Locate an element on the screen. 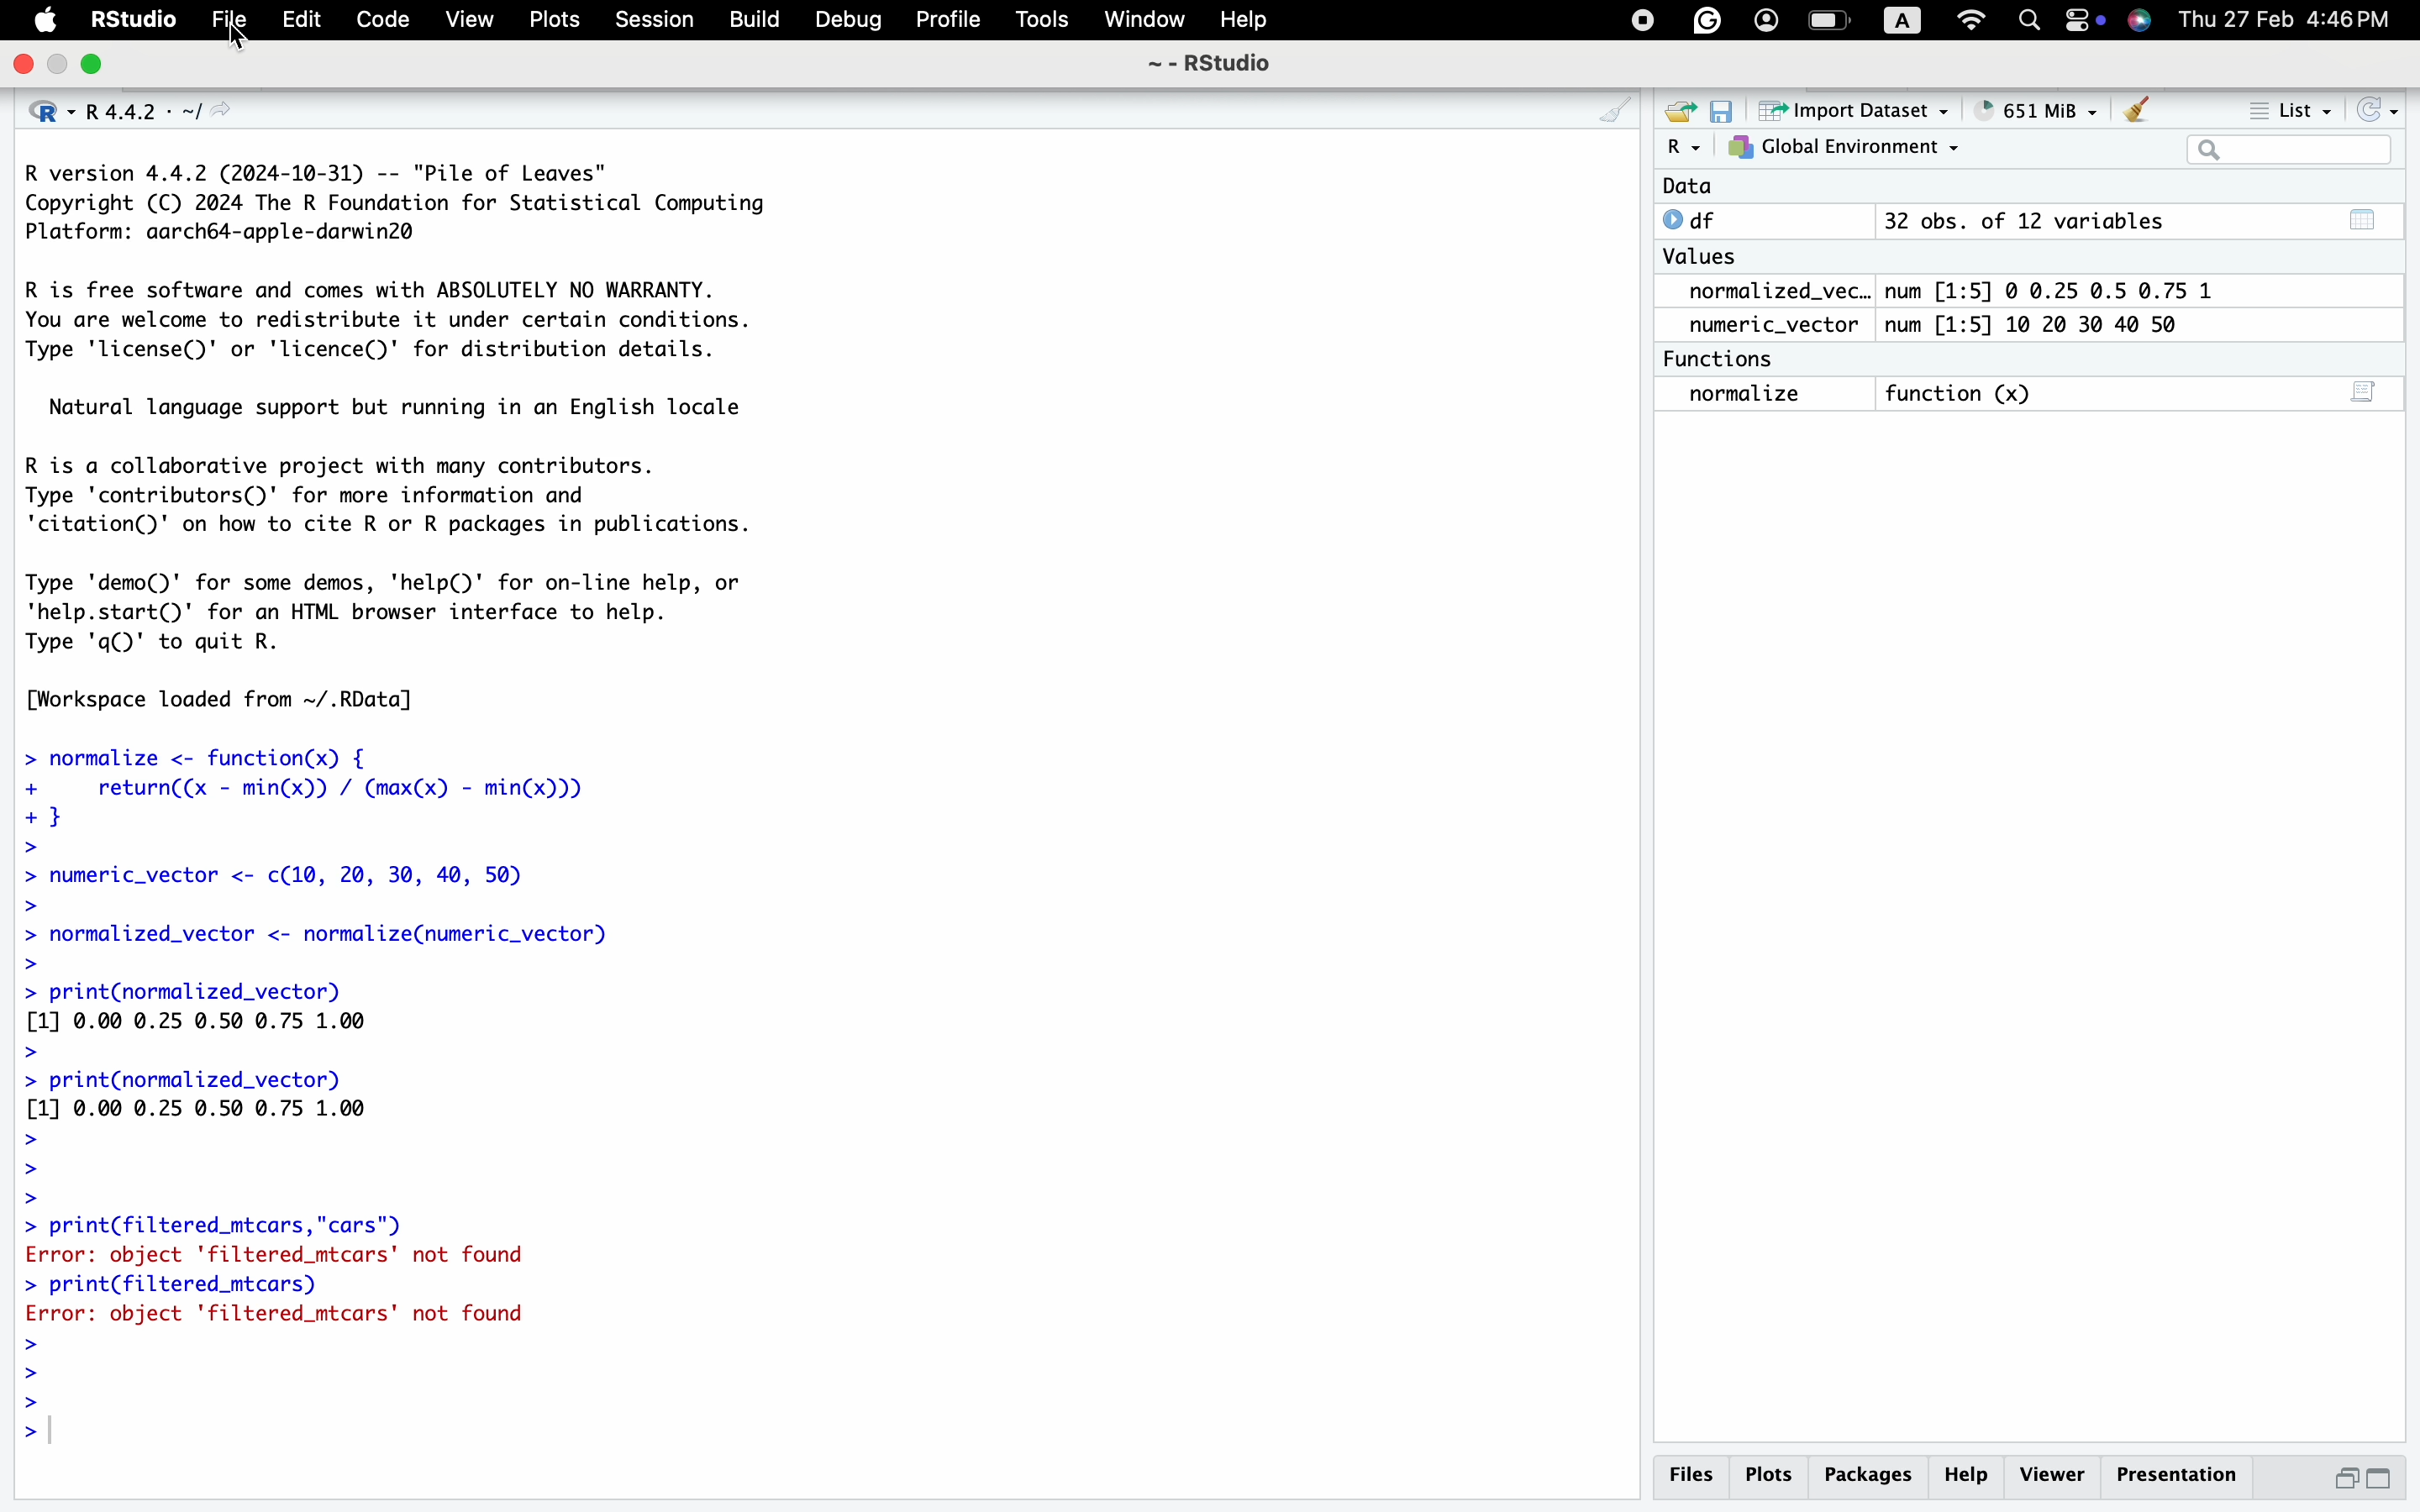  Refresh is located at coordinates (2383, 107).